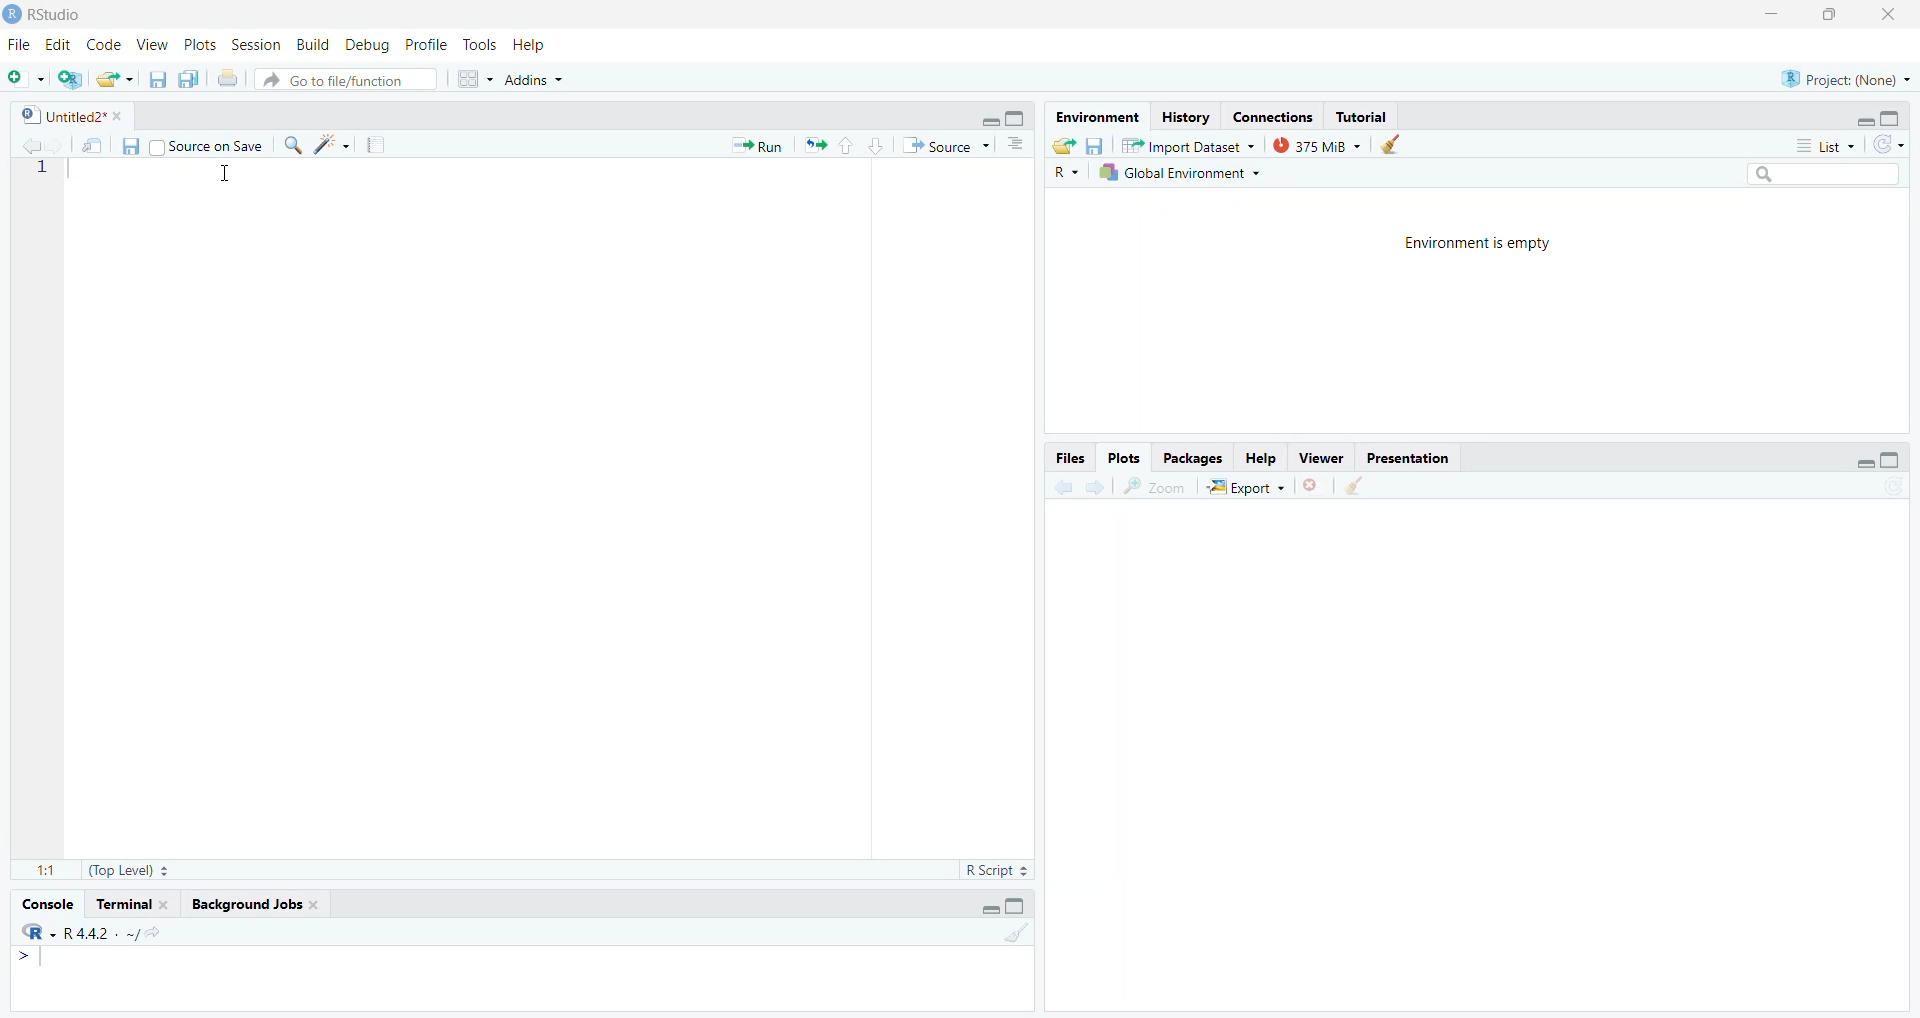 Image resolution: width=1920 pixels, height=1018 pixels. What do you see at coordinates (1828, 17) in the screenshot?
I see `maximize` at bounding box center [1828, 17].